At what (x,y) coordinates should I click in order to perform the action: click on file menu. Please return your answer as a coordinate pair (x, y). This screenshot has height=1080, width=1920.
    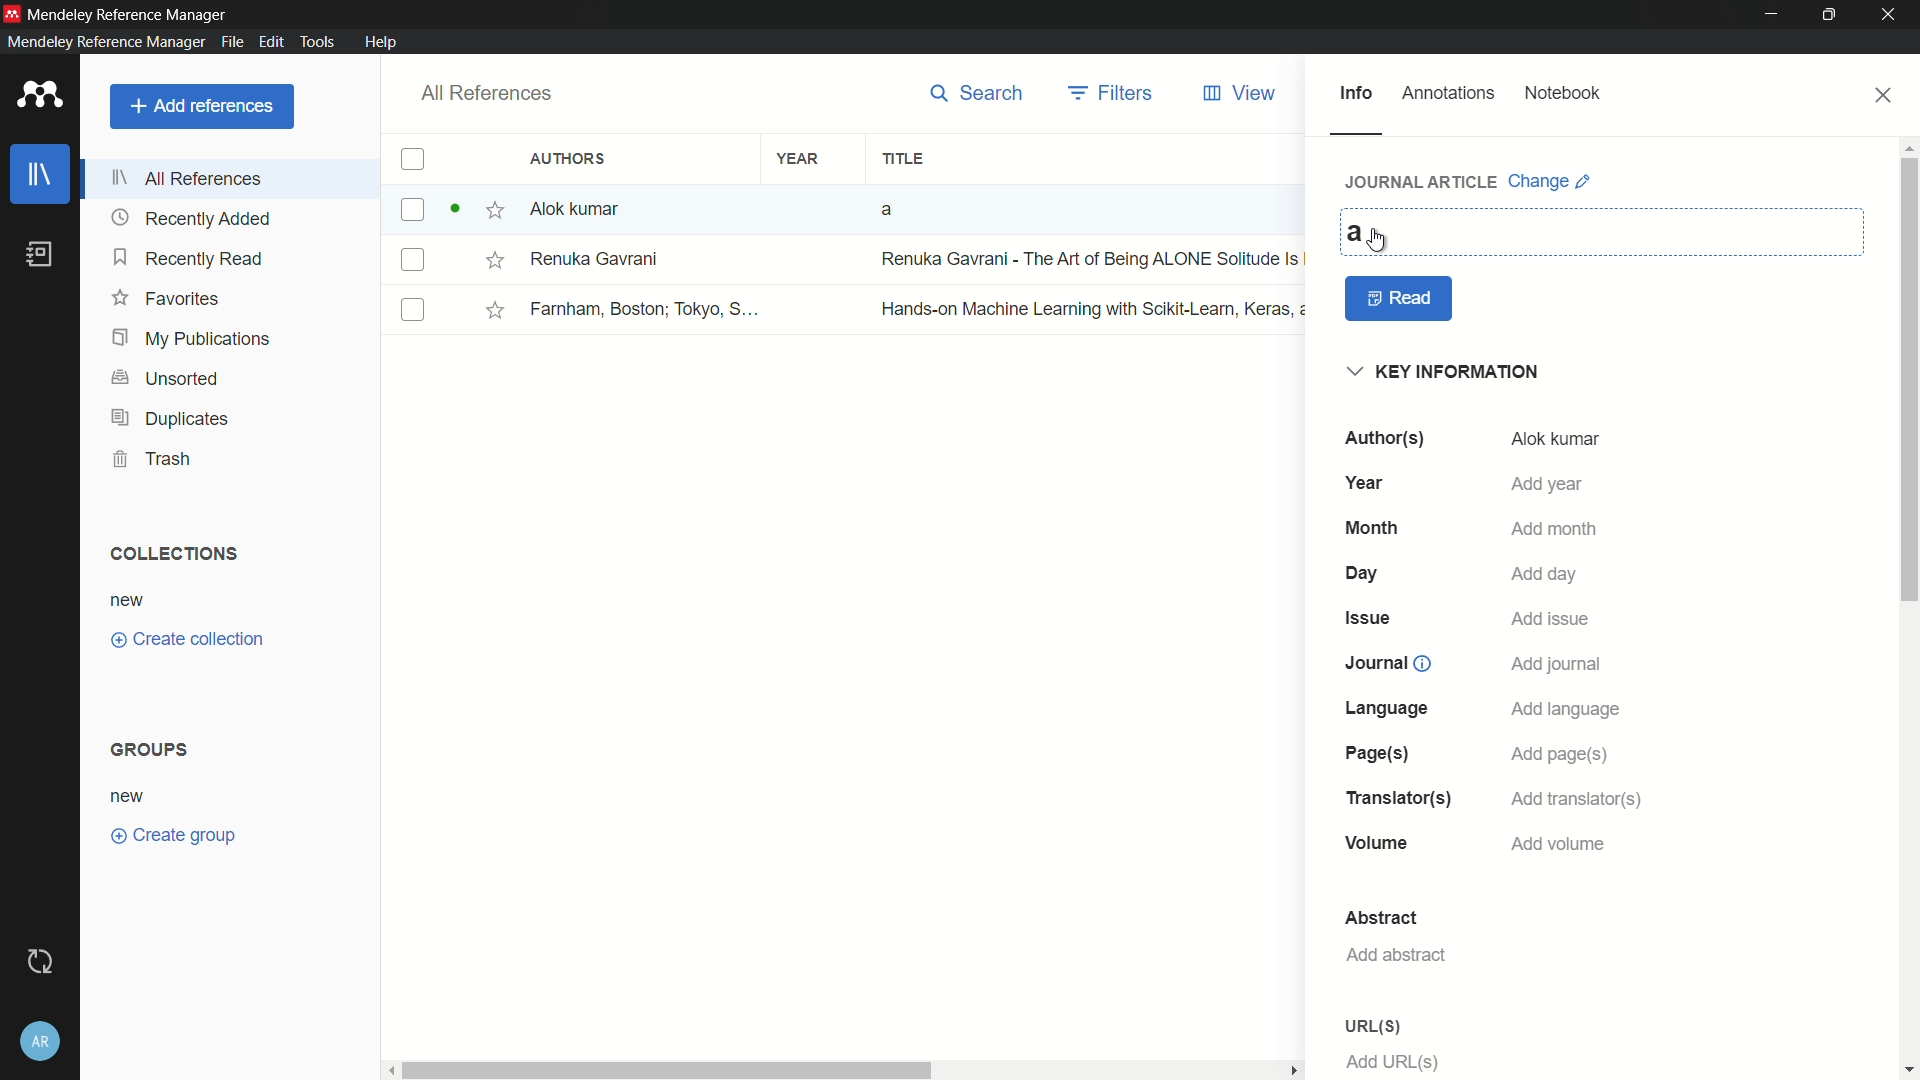
    Looking at the image, I should click on (230, 41).